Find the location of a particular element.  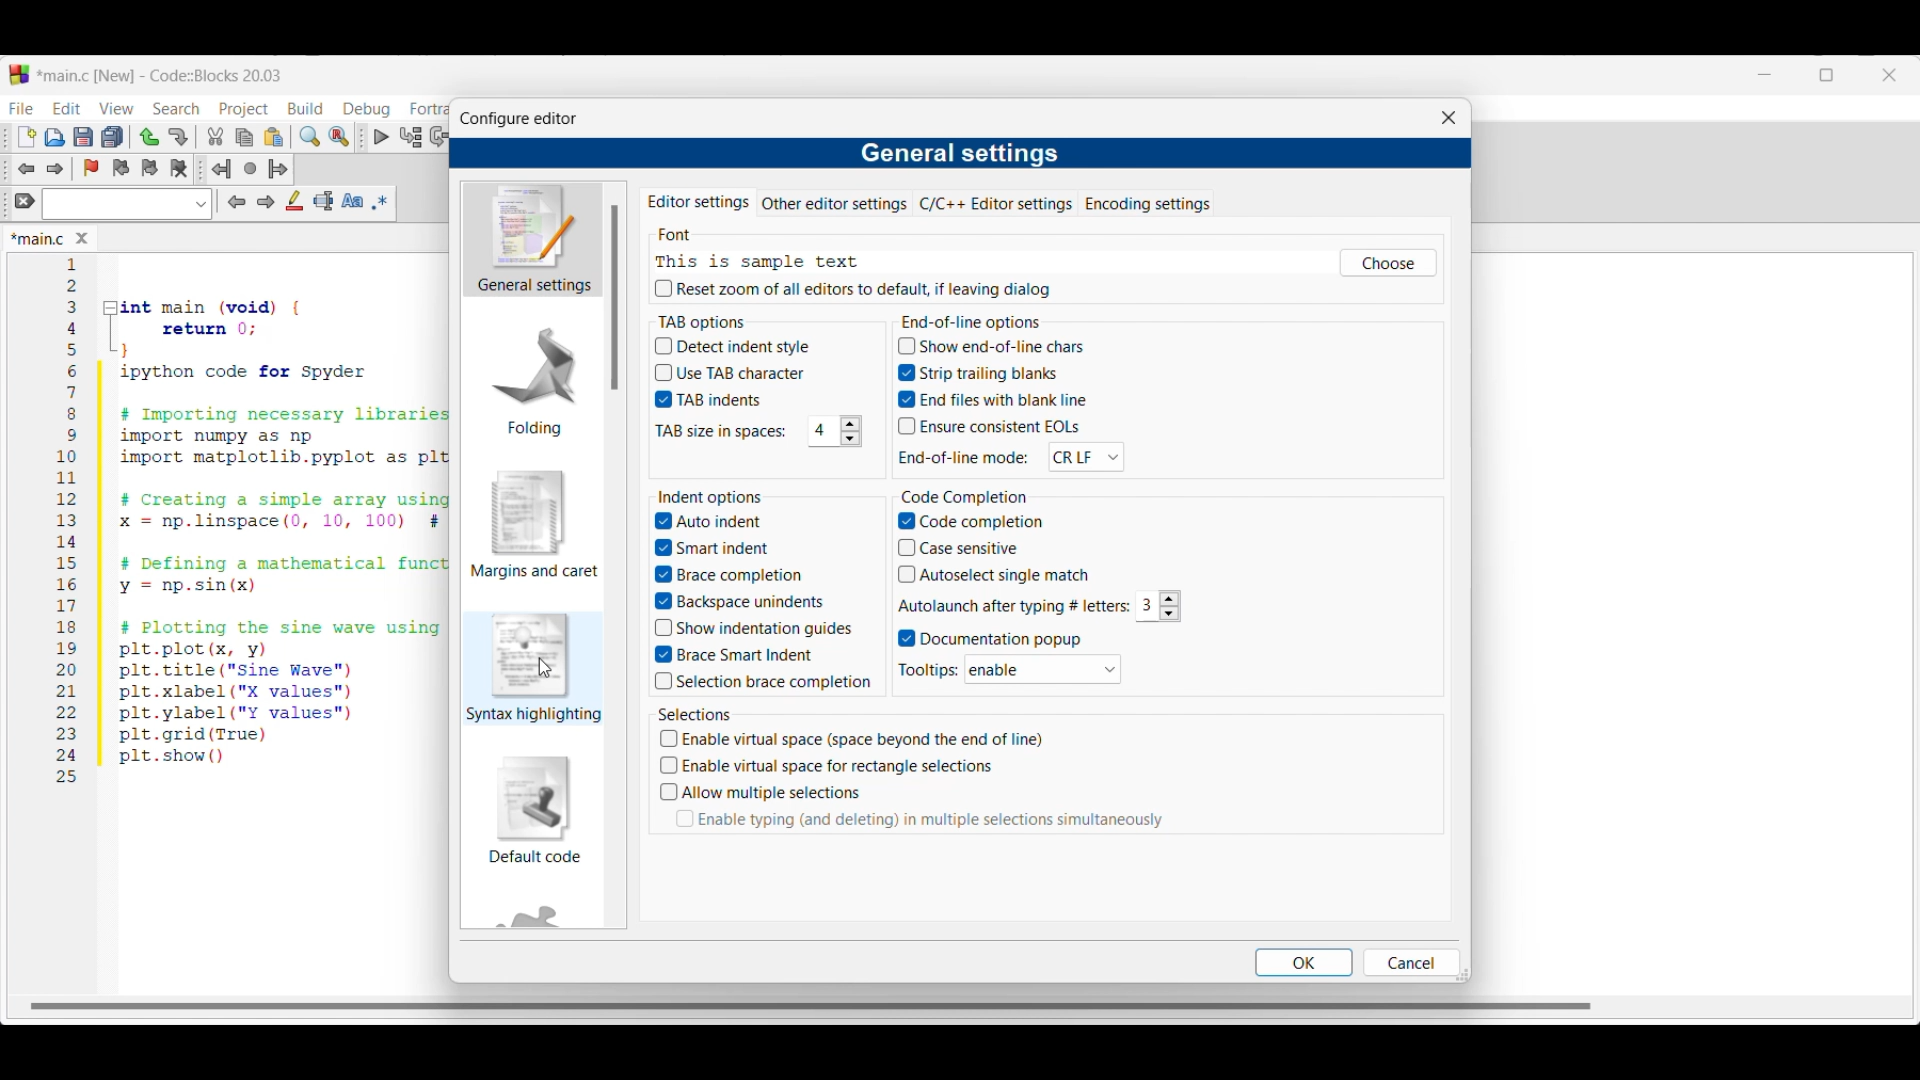

Jump forward is located at coordinates (278, 169).